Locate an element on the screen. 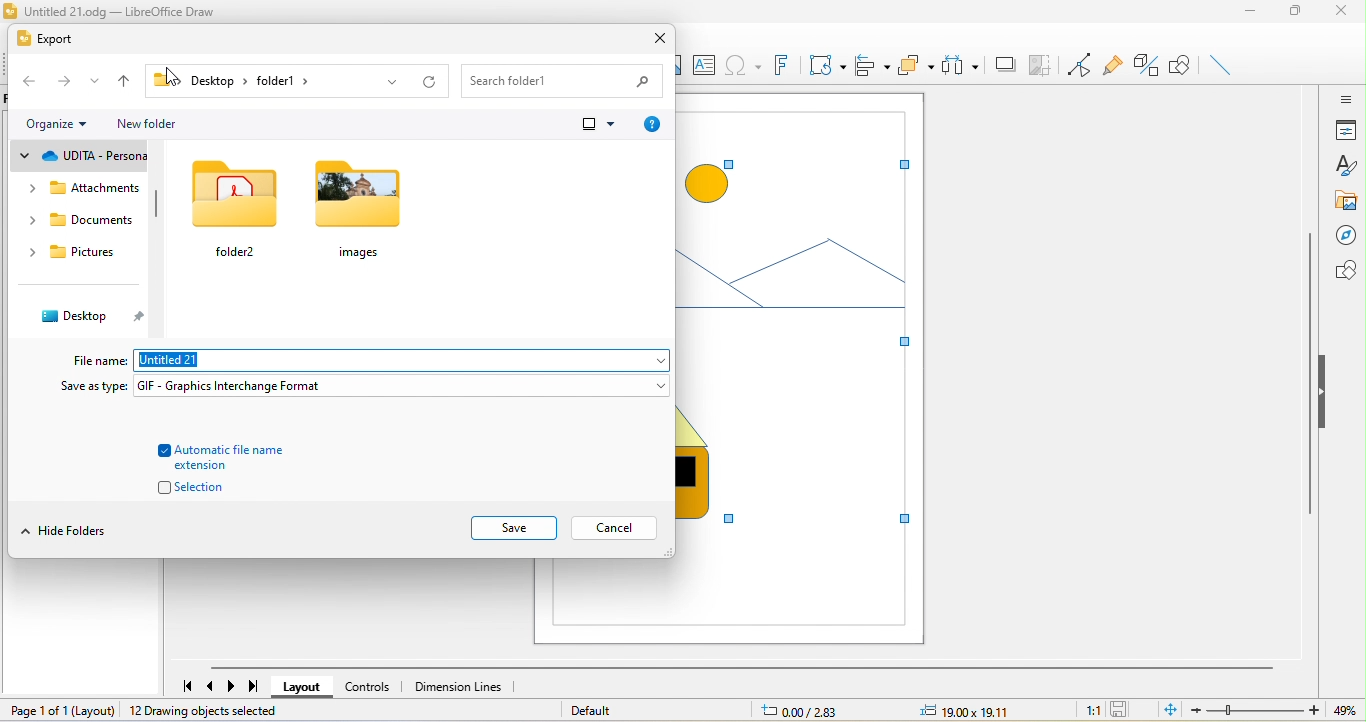  open/ close sidebar is located at coordinates (1344, 98).